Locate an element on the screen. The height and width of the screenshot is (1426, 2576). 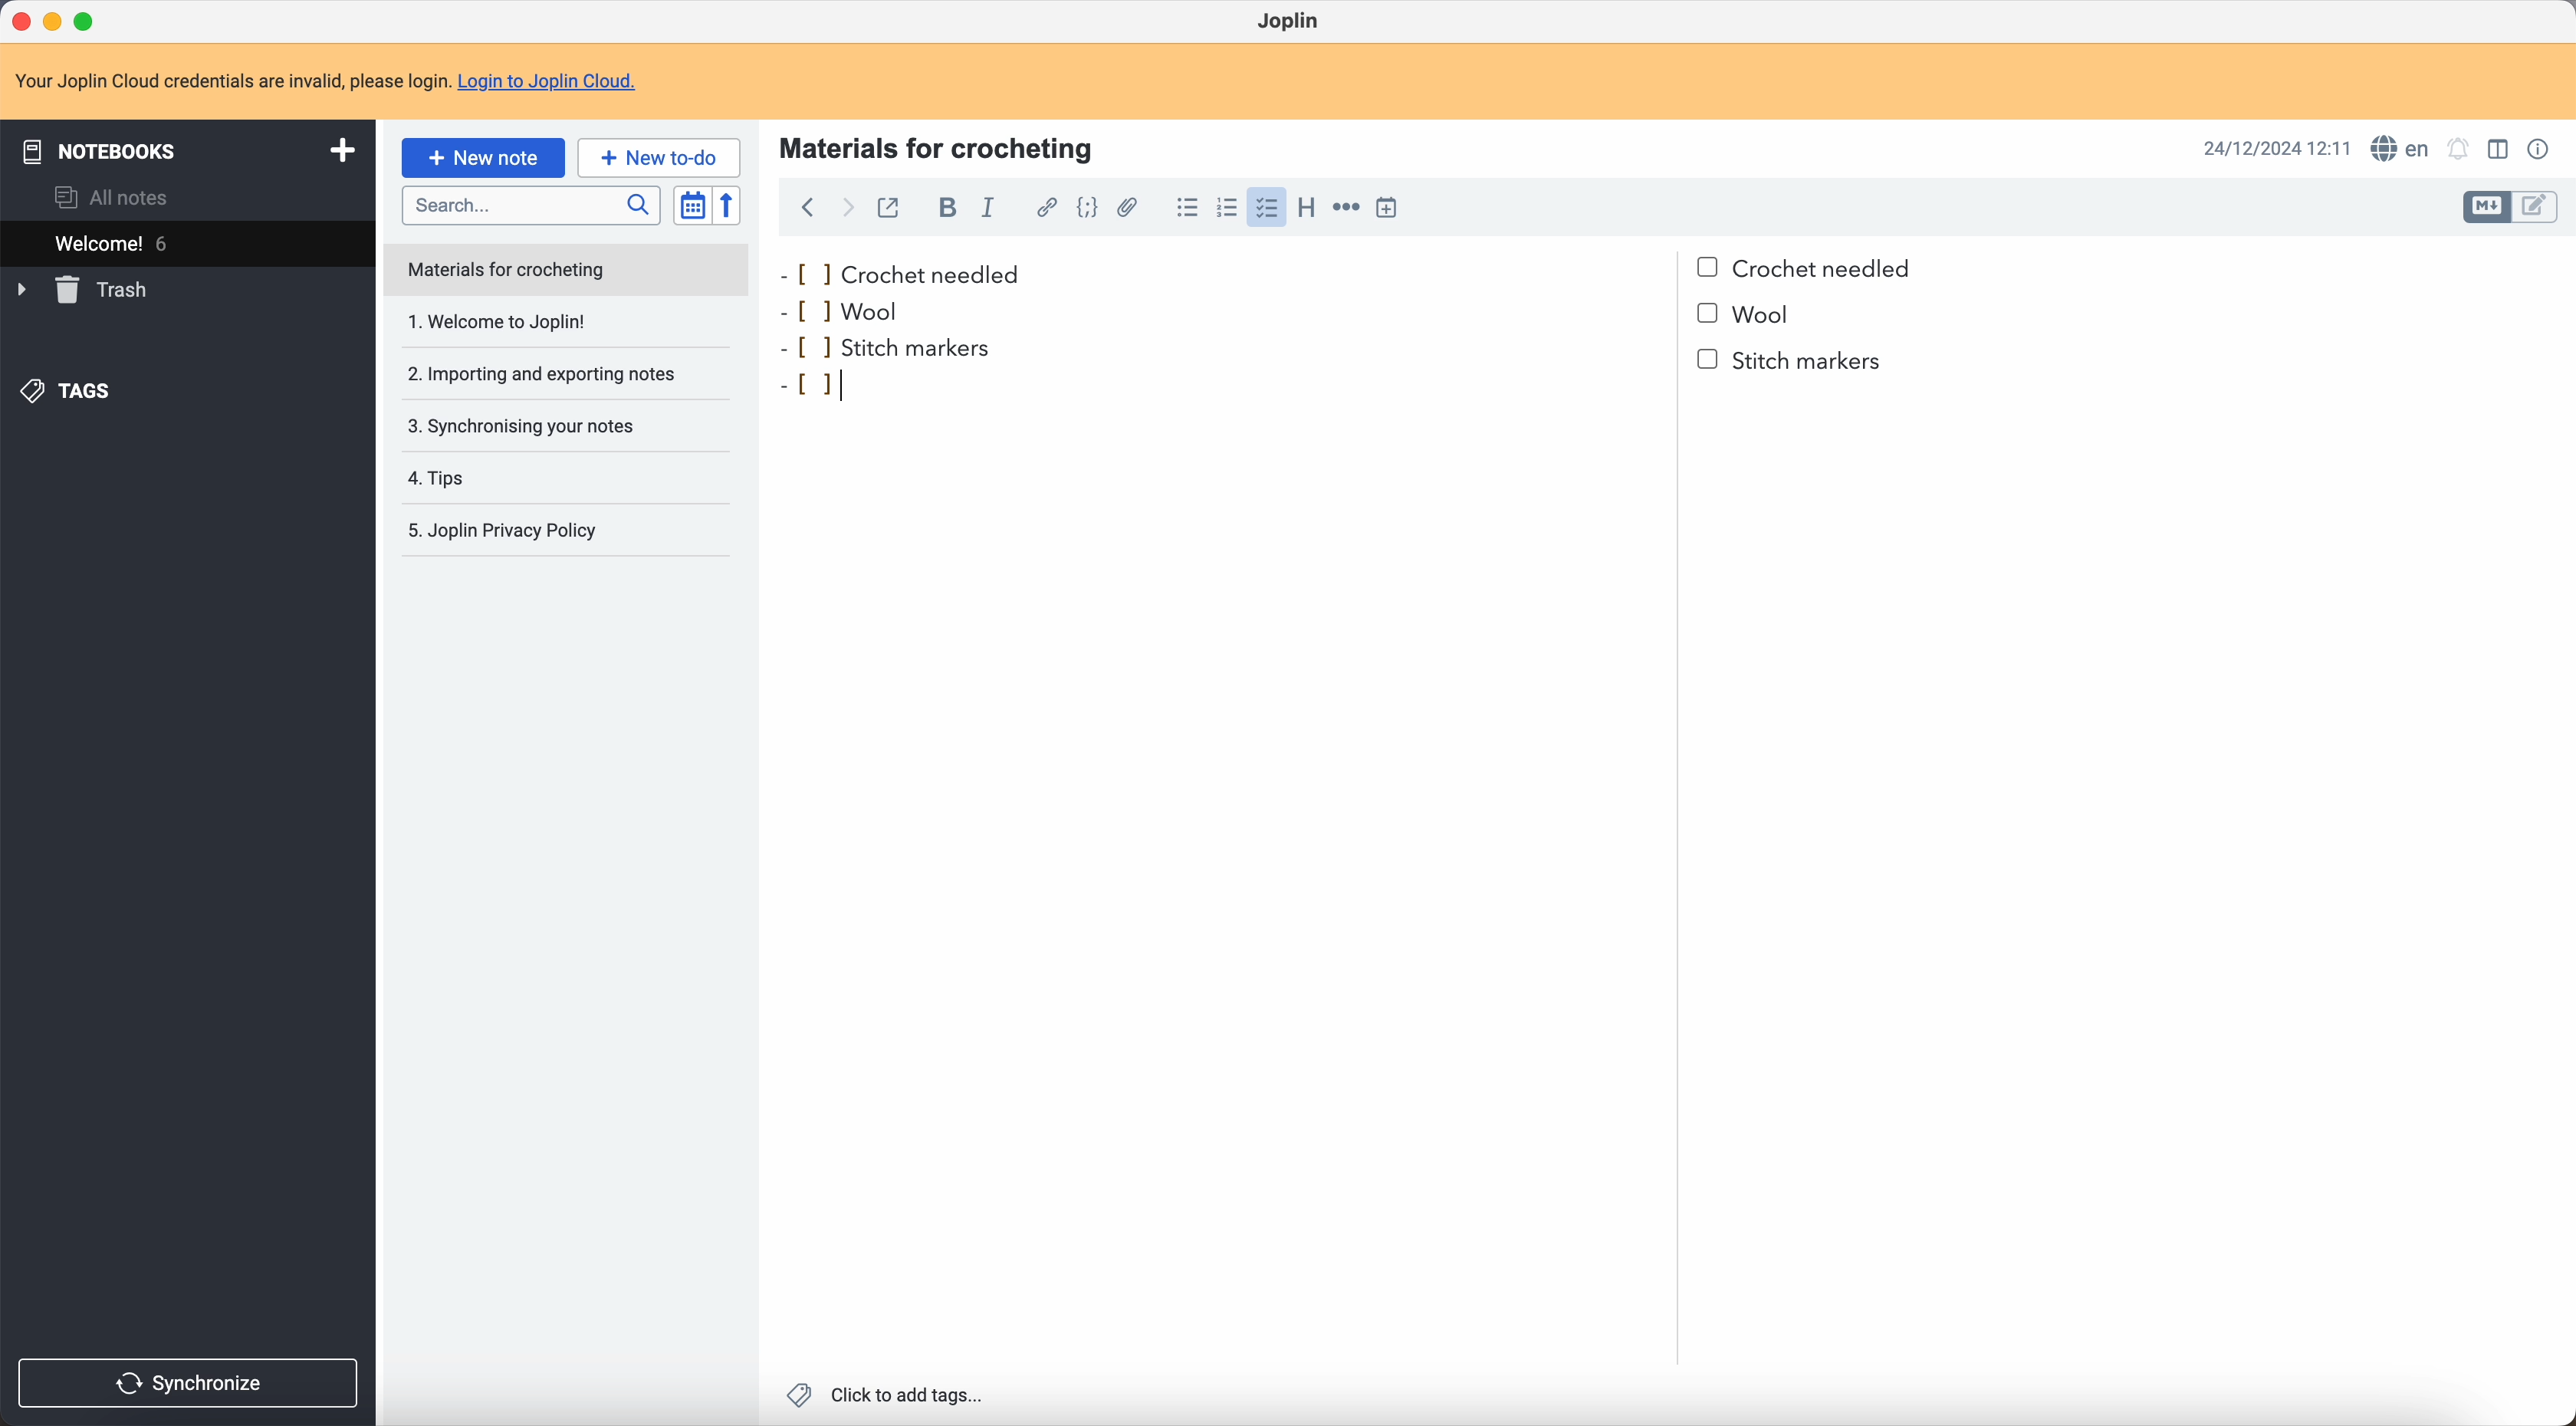
minimize is located at coordinates (57, 22).